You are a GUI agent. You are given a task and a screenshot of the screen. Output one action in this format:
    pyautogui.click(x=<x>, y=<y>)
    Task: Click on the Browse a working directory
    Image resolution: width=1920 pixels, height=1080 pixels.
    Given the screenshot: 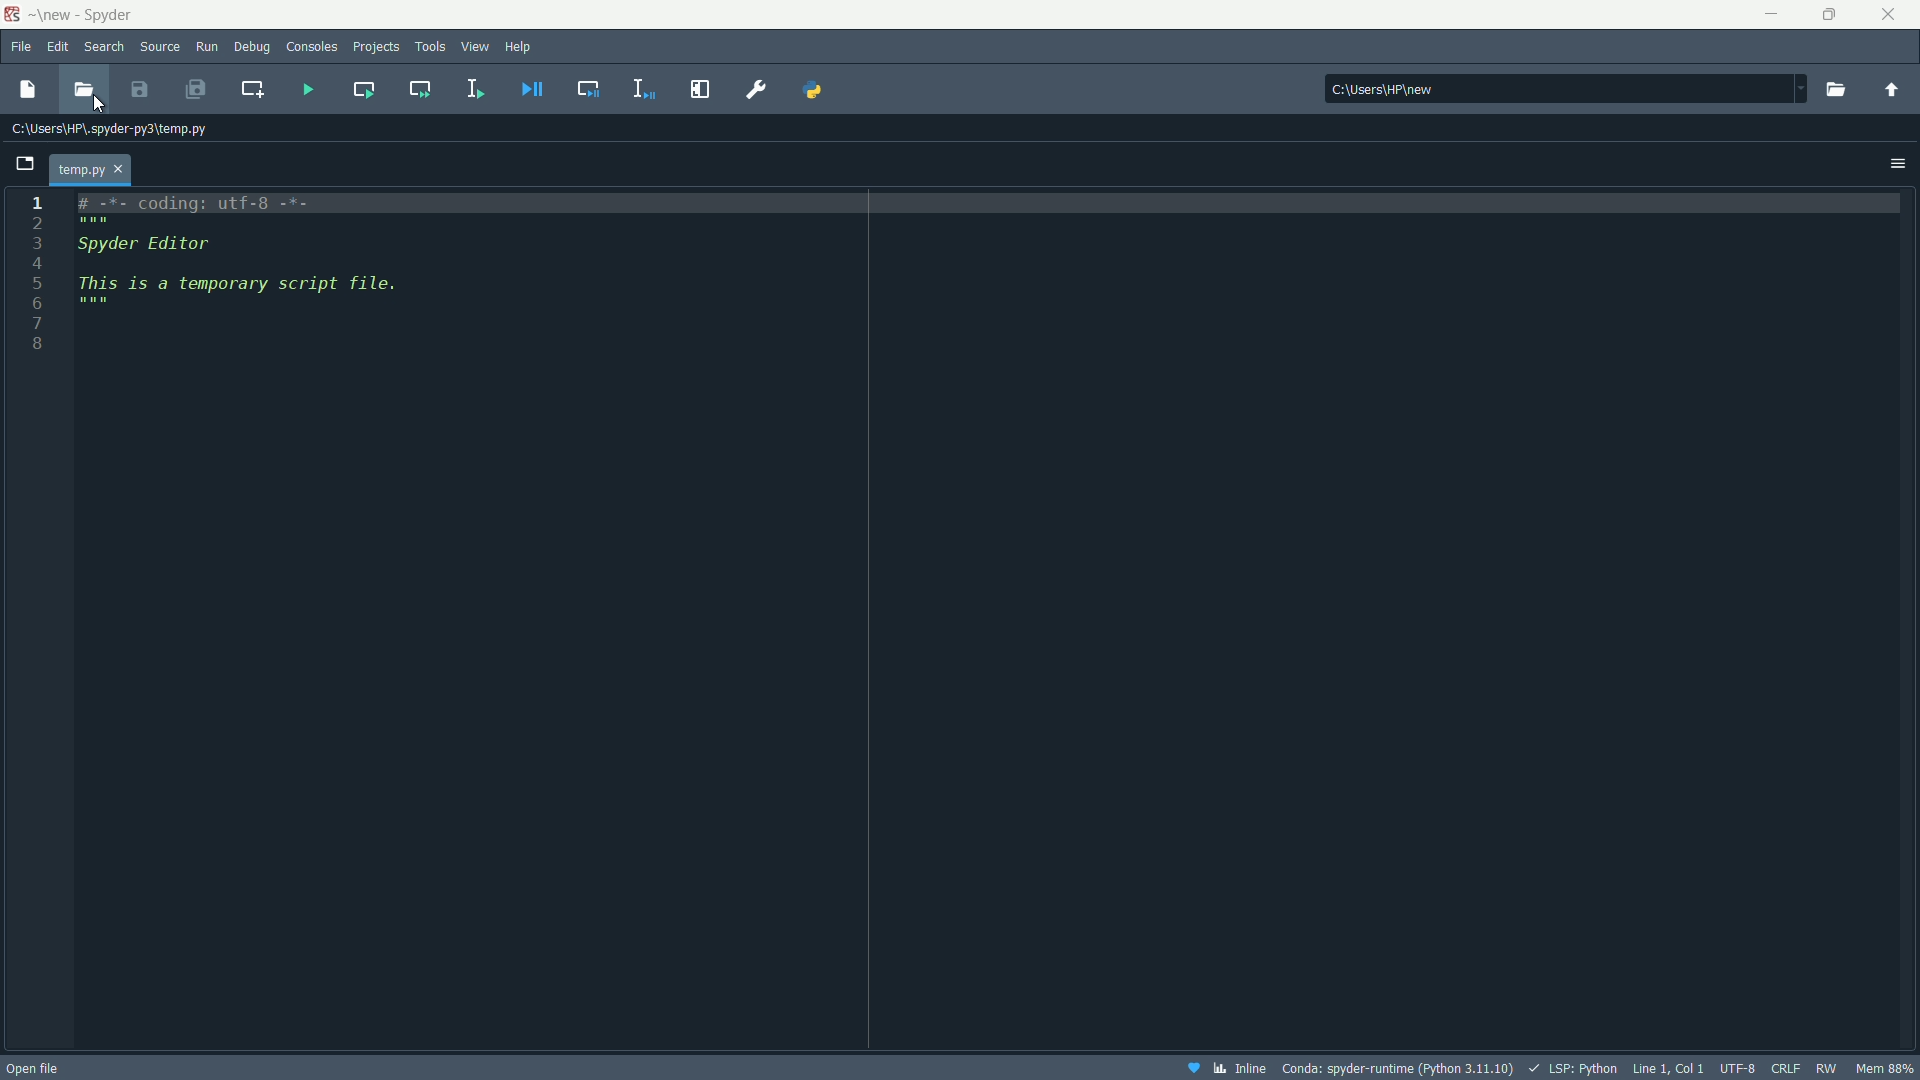 What is the action you would take?
    pyautogui.click(x=1836, y=88)
    